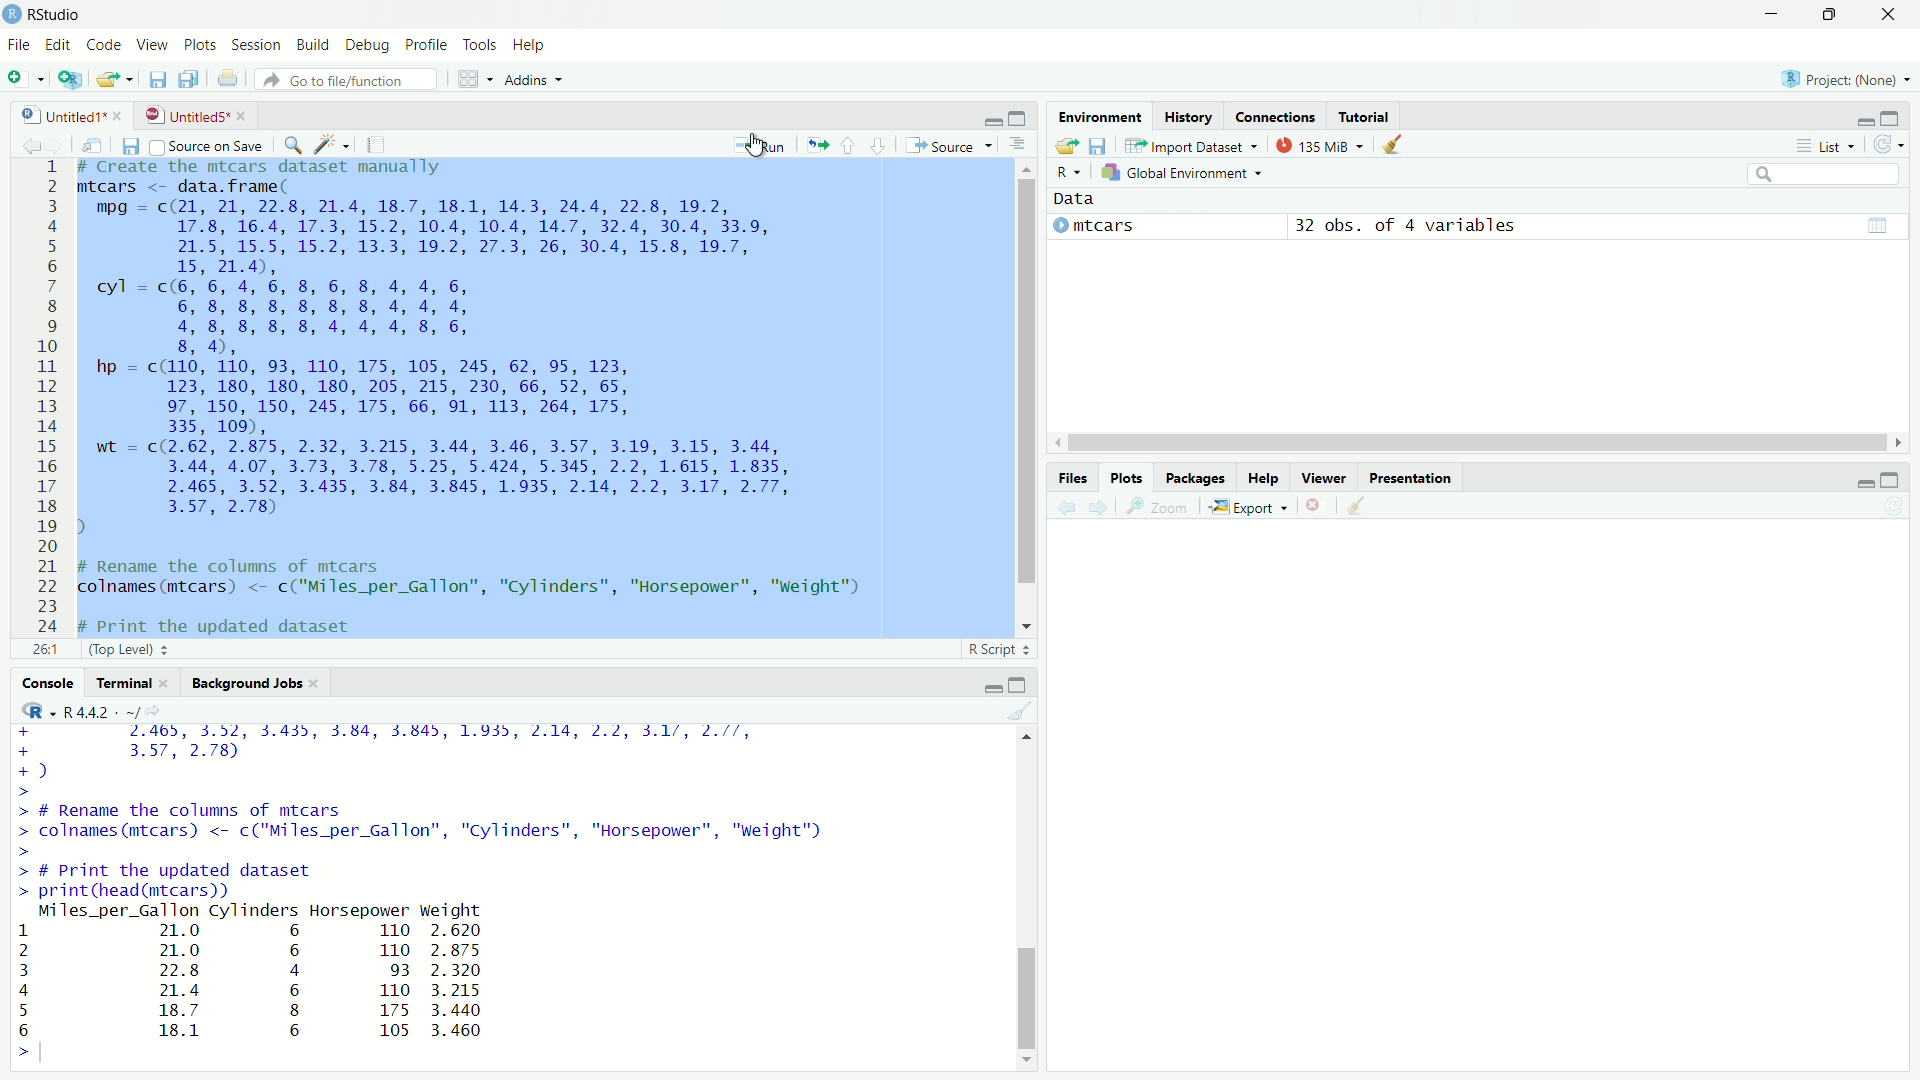 The image size is (1920, 1080). Describe the element at coordinates (93, 710) in the screenshot. I see `R44 . -` at that location.